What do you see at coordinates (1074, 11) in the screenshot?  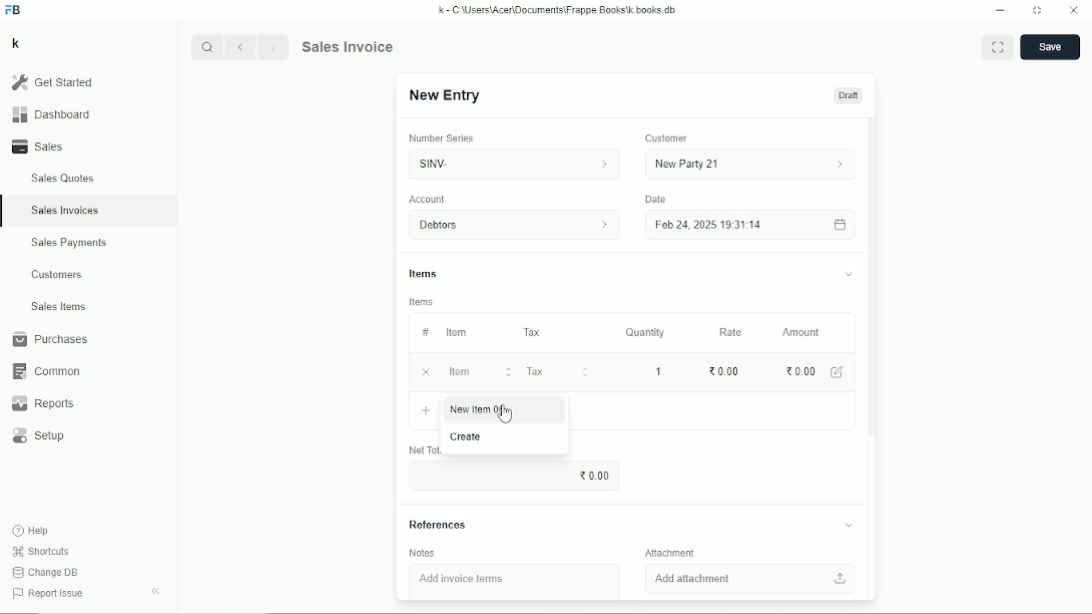 I see `Close` at bounding box center [1074, 11].